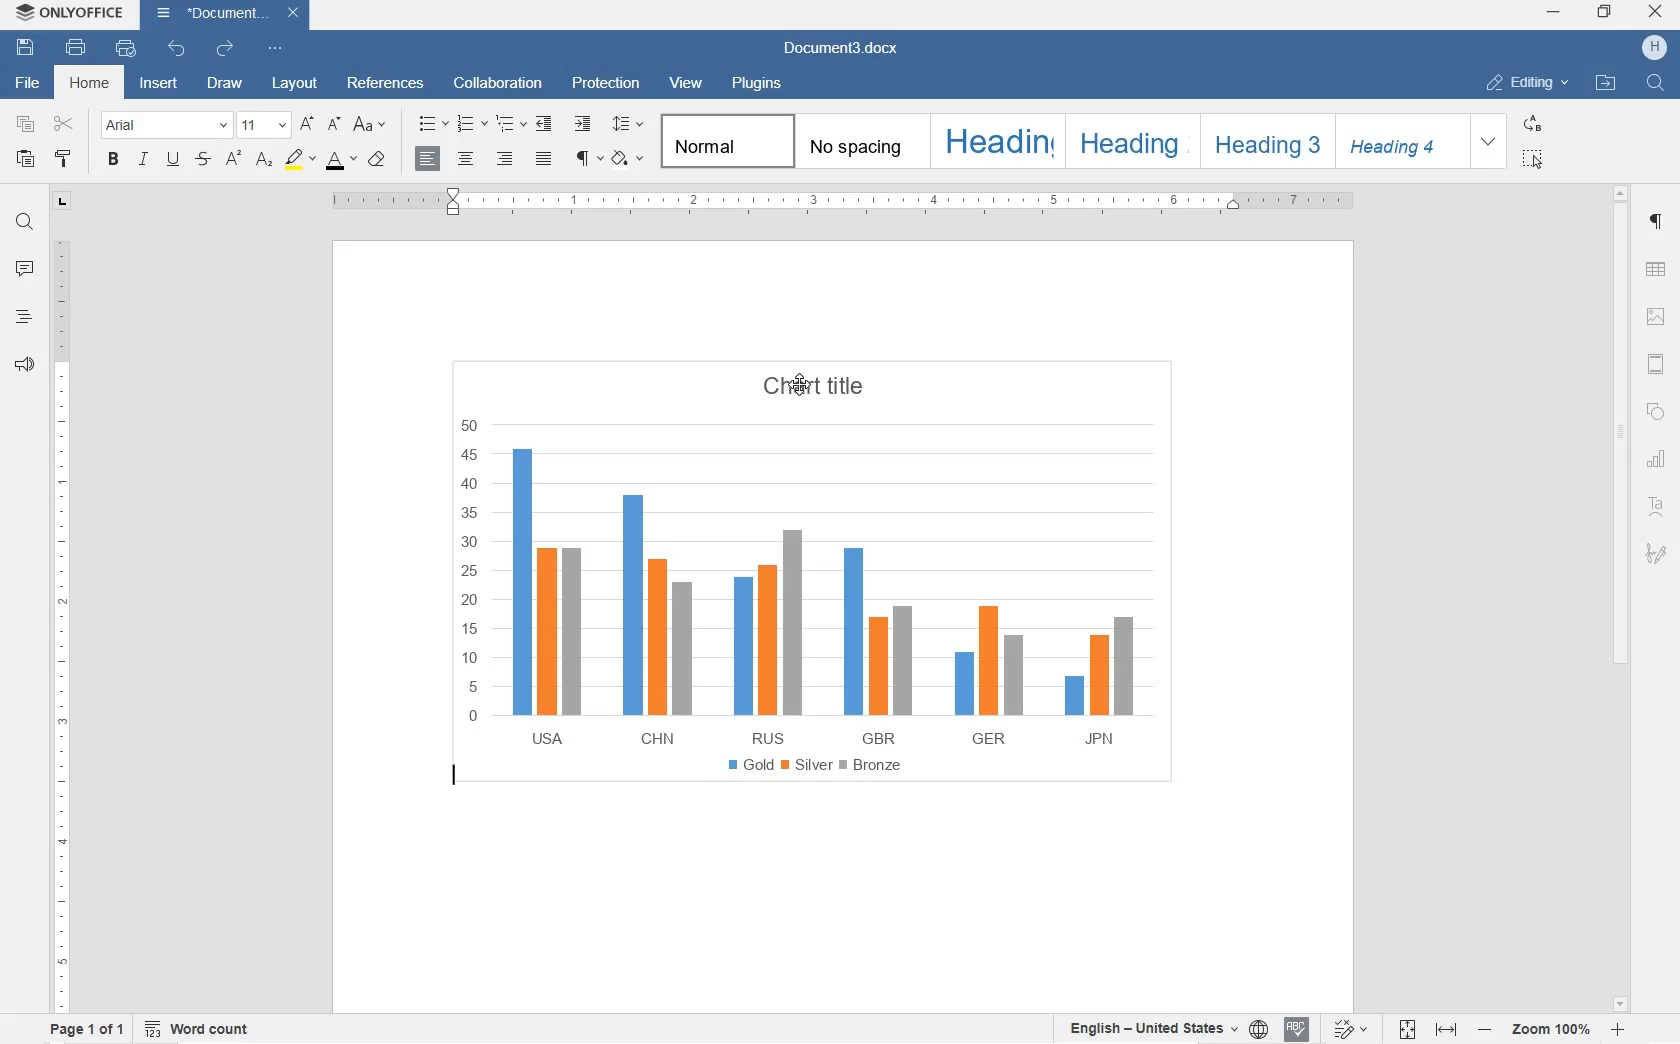  What do you see at coordinates (25, 365) in the screenshot?
I see `FEEDBACK & SUPPORT` at bounding box center [25, 365].